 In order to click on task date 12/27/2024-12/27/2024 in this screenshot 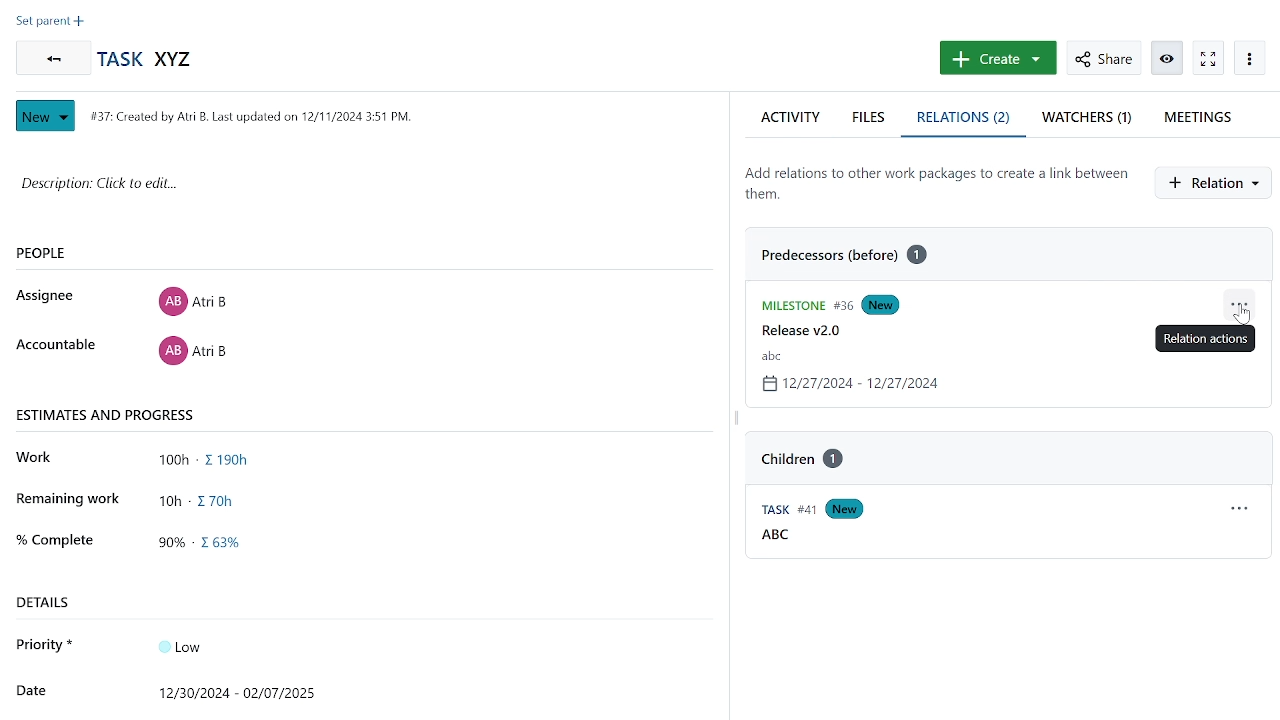, I will do `click(854, 386)`.